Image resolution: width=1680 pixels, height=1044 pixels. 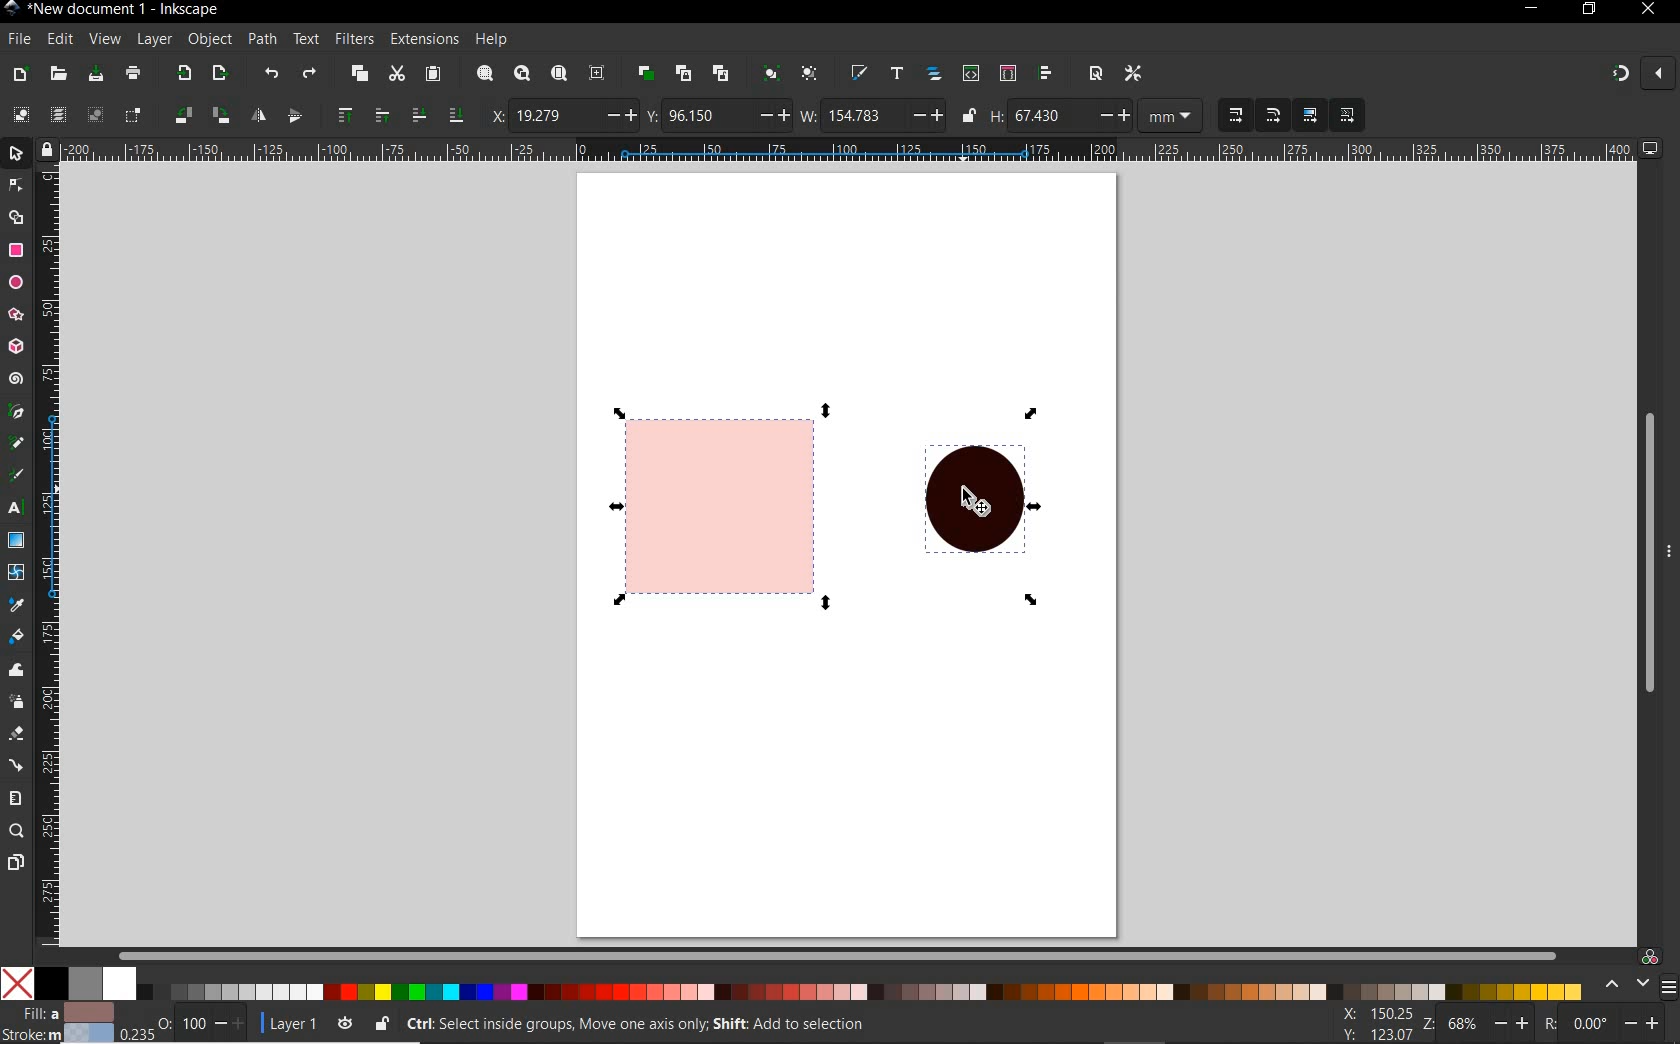 What do you see at coordinates (307, 39) in the screenshot?
I see `text` at bounding box center [307, 39].